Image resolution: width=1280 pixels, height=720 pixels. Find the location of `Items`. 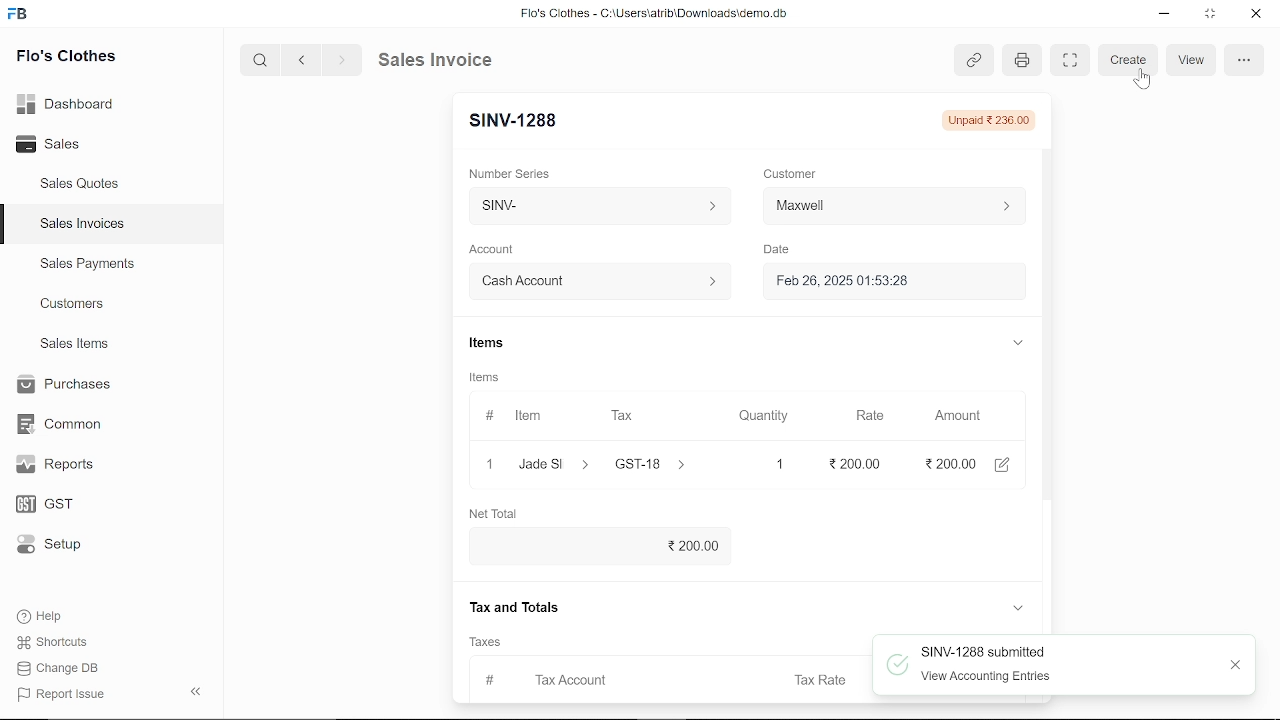

Items is located at coordinates (485, 345).